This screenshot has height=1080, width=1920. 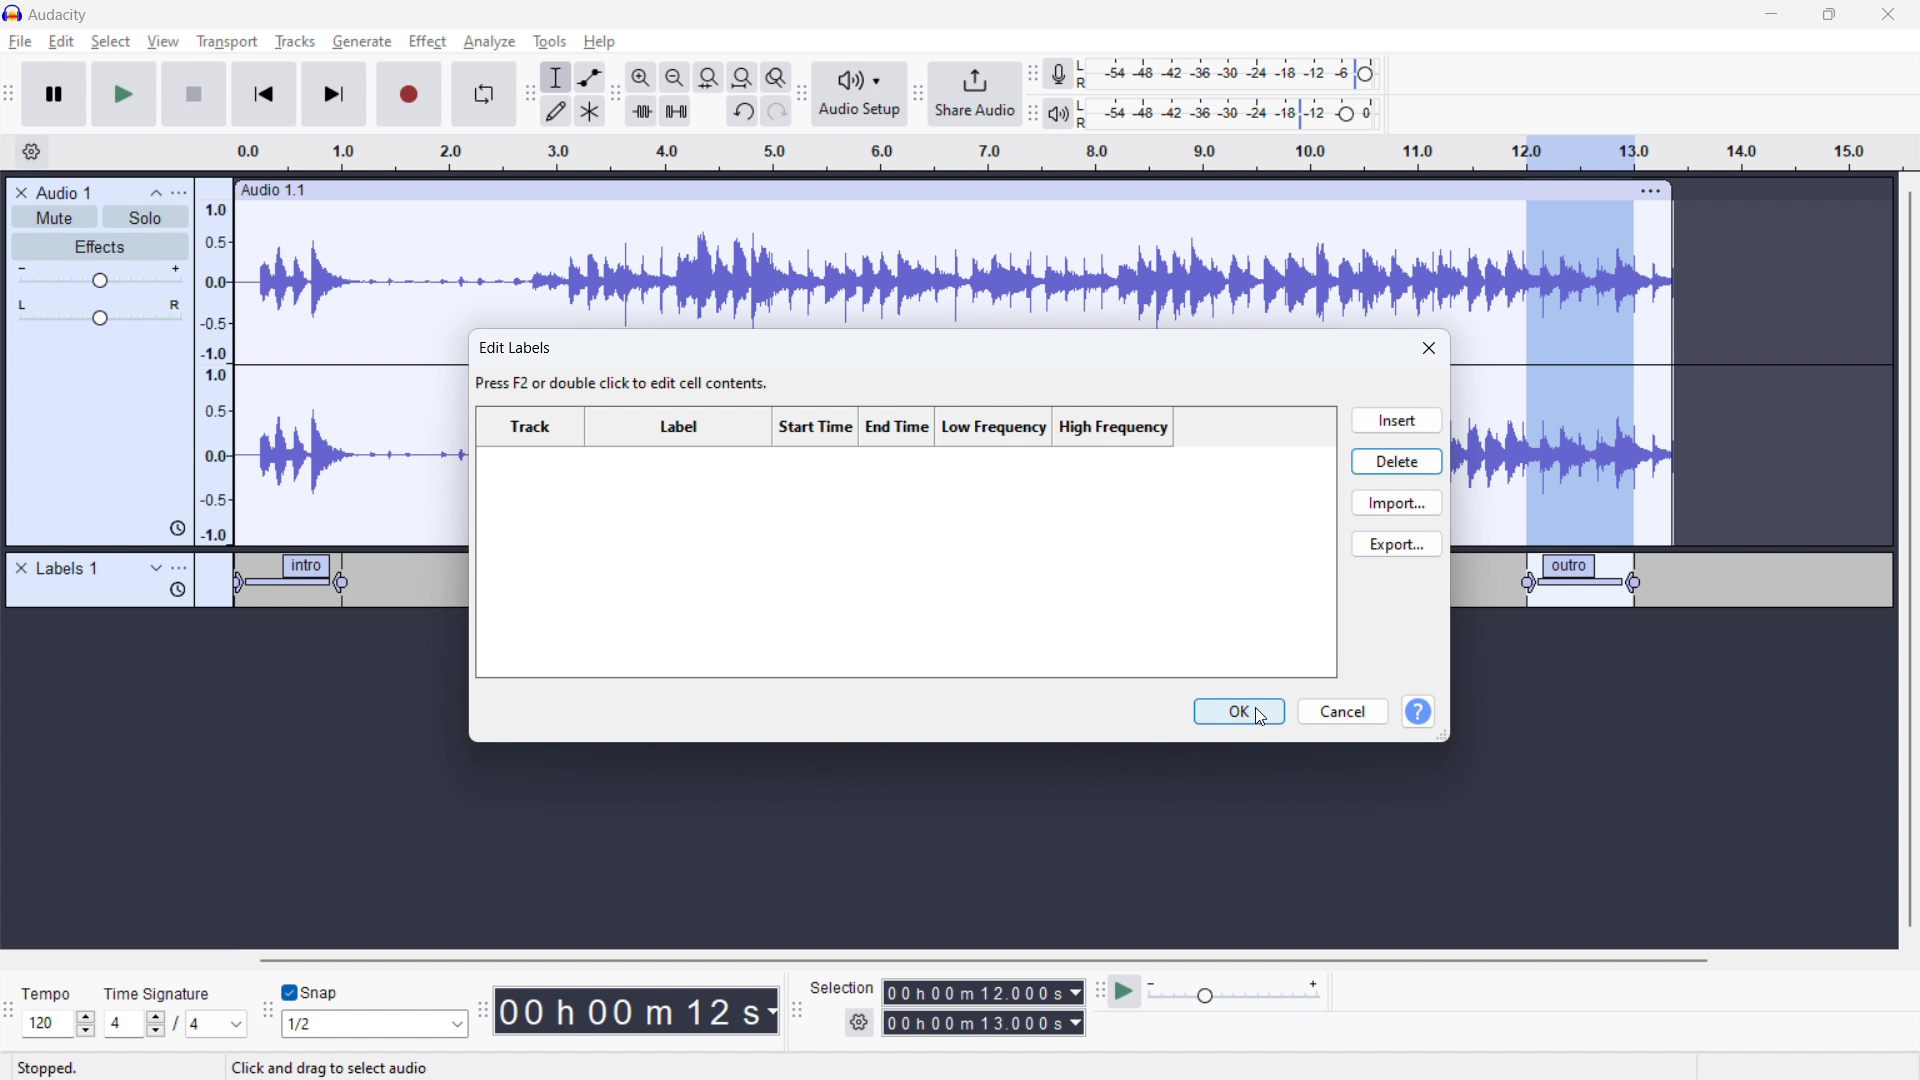 I want to click on vertical scrollbar, so click(x=1907, y=562).